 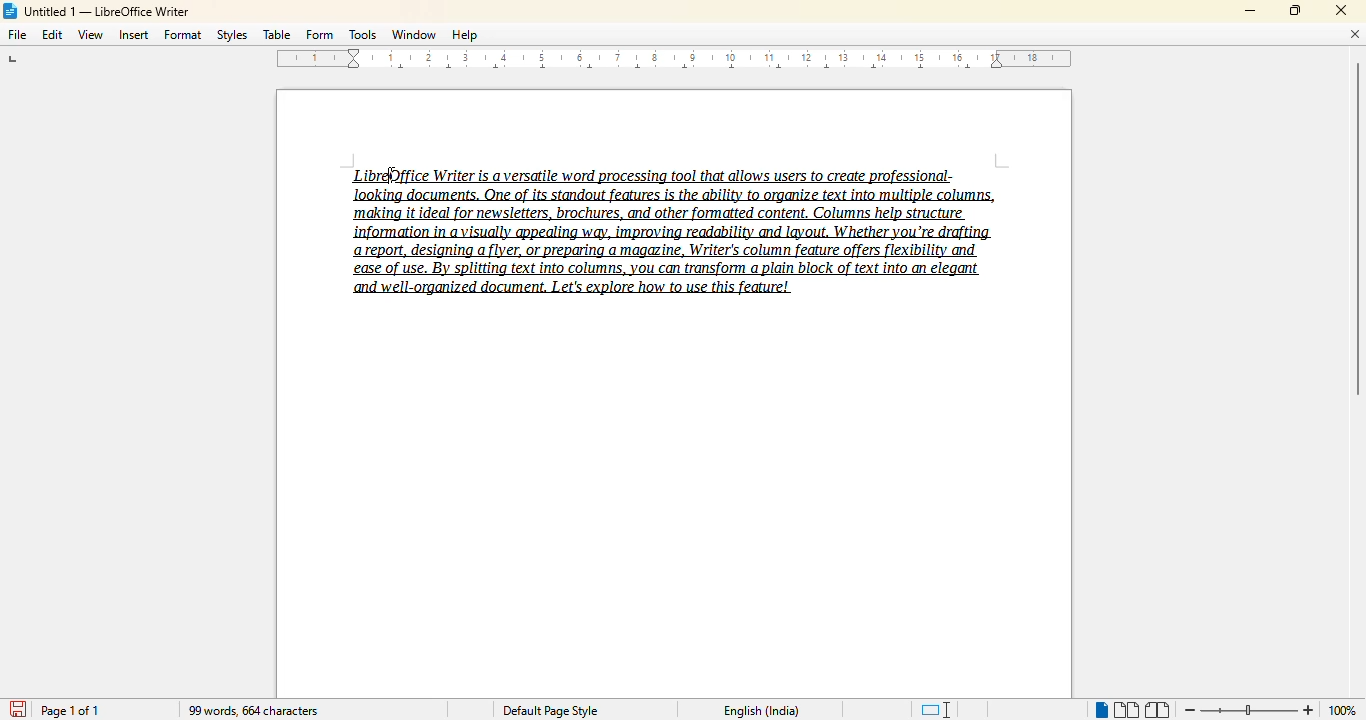 What do you see at coordinates (90, 34) in the screenshot?
I see `view` at bounding box center [90, 34].